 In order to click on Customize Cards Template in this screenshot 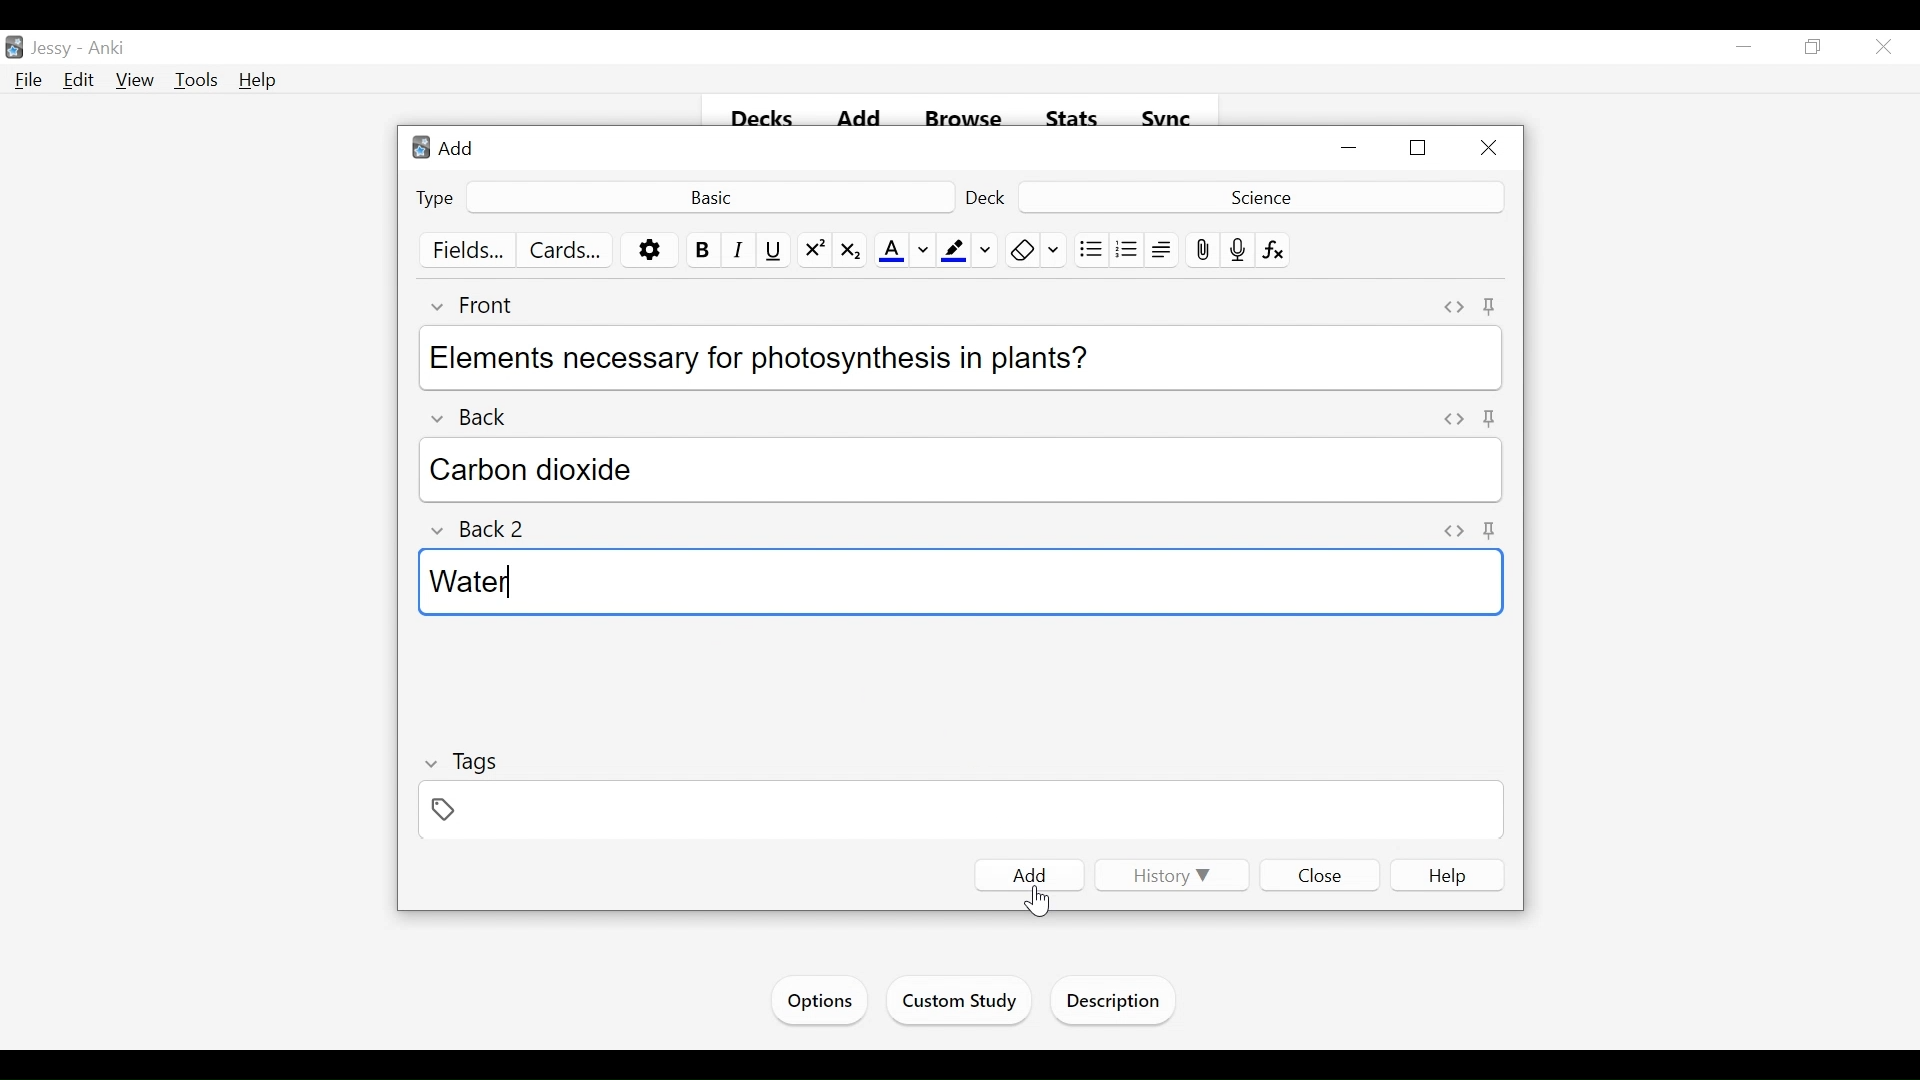, I will do `click(566, 250)`.